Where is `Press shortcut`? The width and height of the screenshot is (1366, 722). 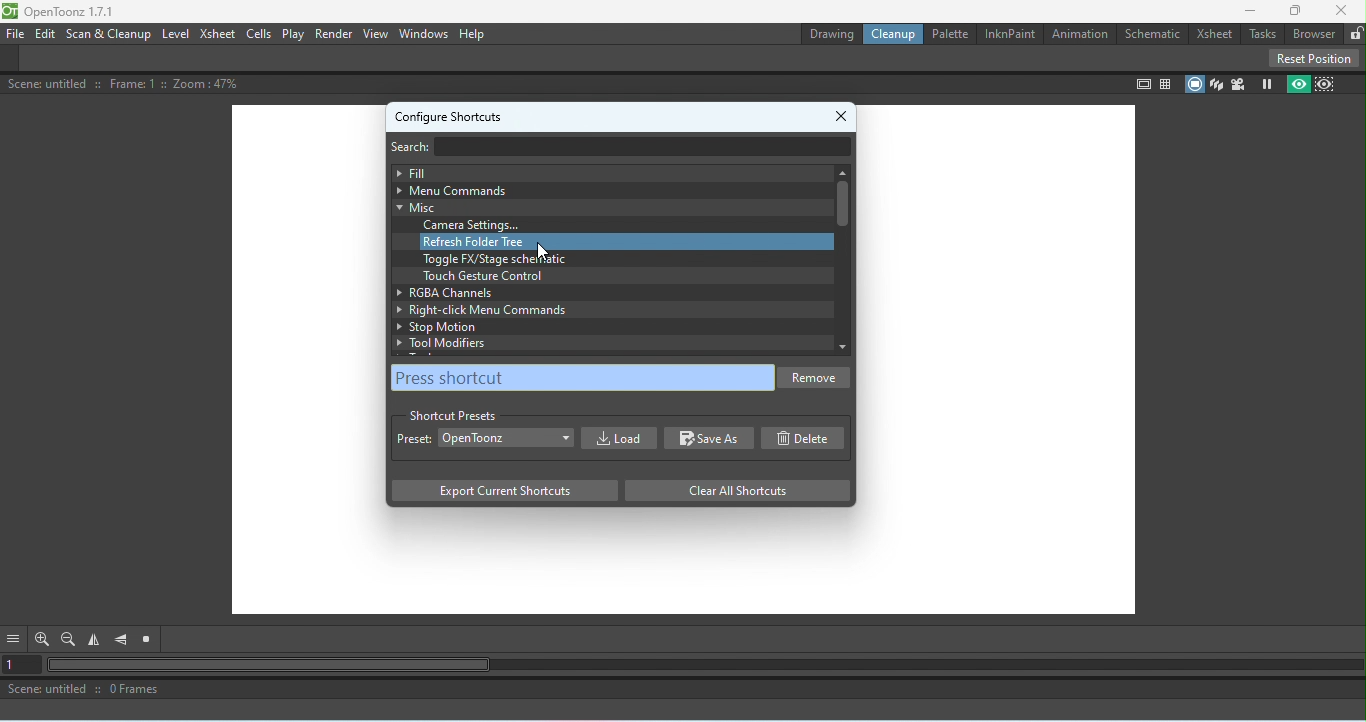
Press shortcut is located at coordinates (583, 378).